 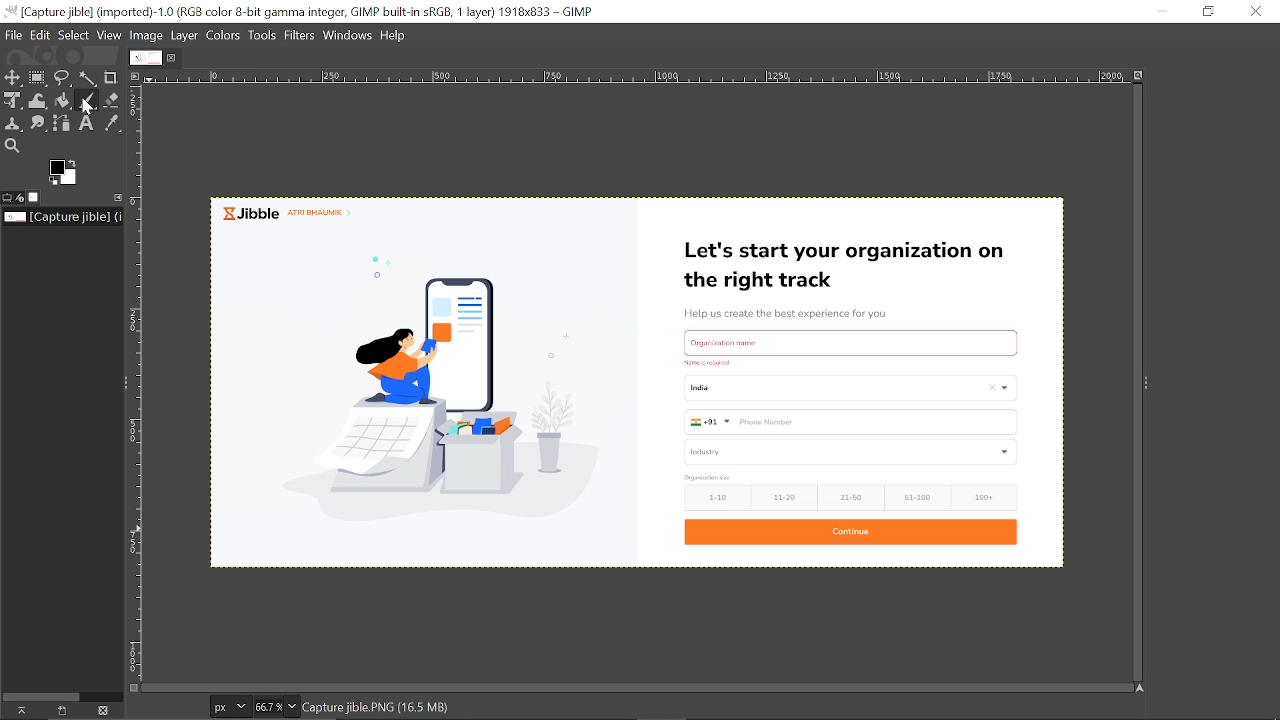 What do you see at coordinates (300, 12) in the screenshot?
I see `Current window` at bounding box center [300, 12].